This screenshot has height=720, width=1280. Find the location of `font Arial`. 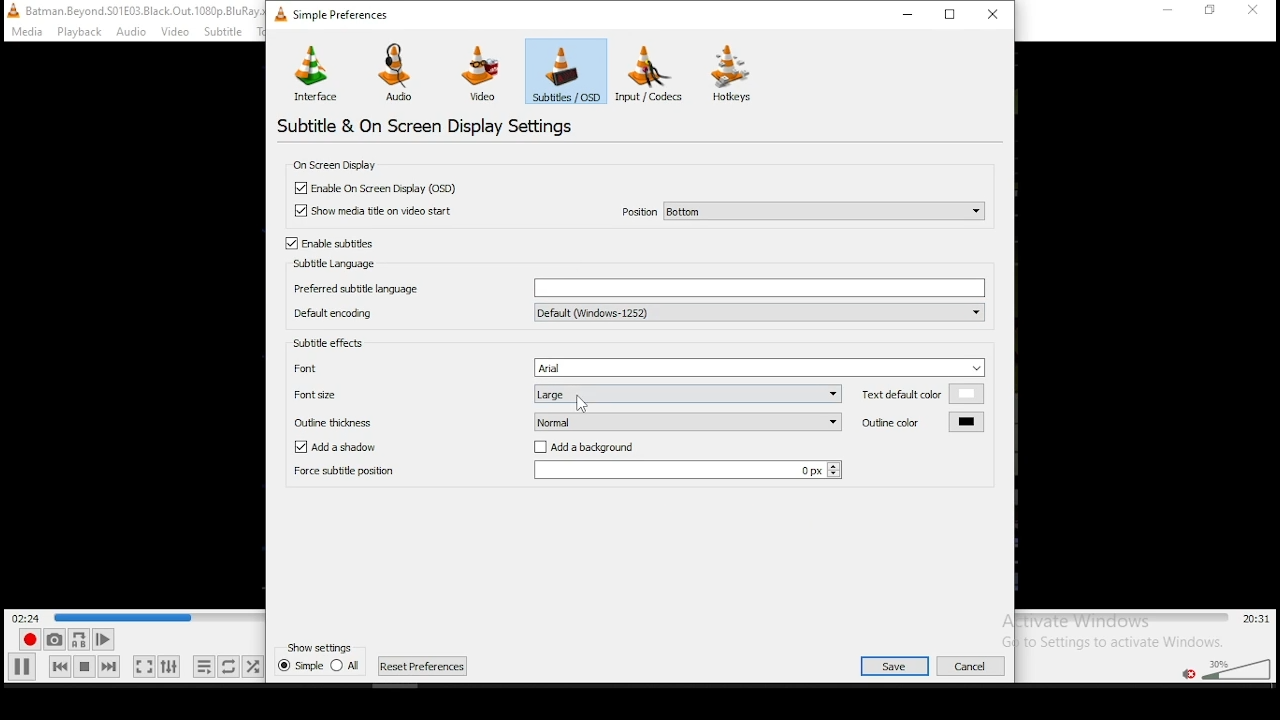

font Arial is located at coordinates (634, 367).